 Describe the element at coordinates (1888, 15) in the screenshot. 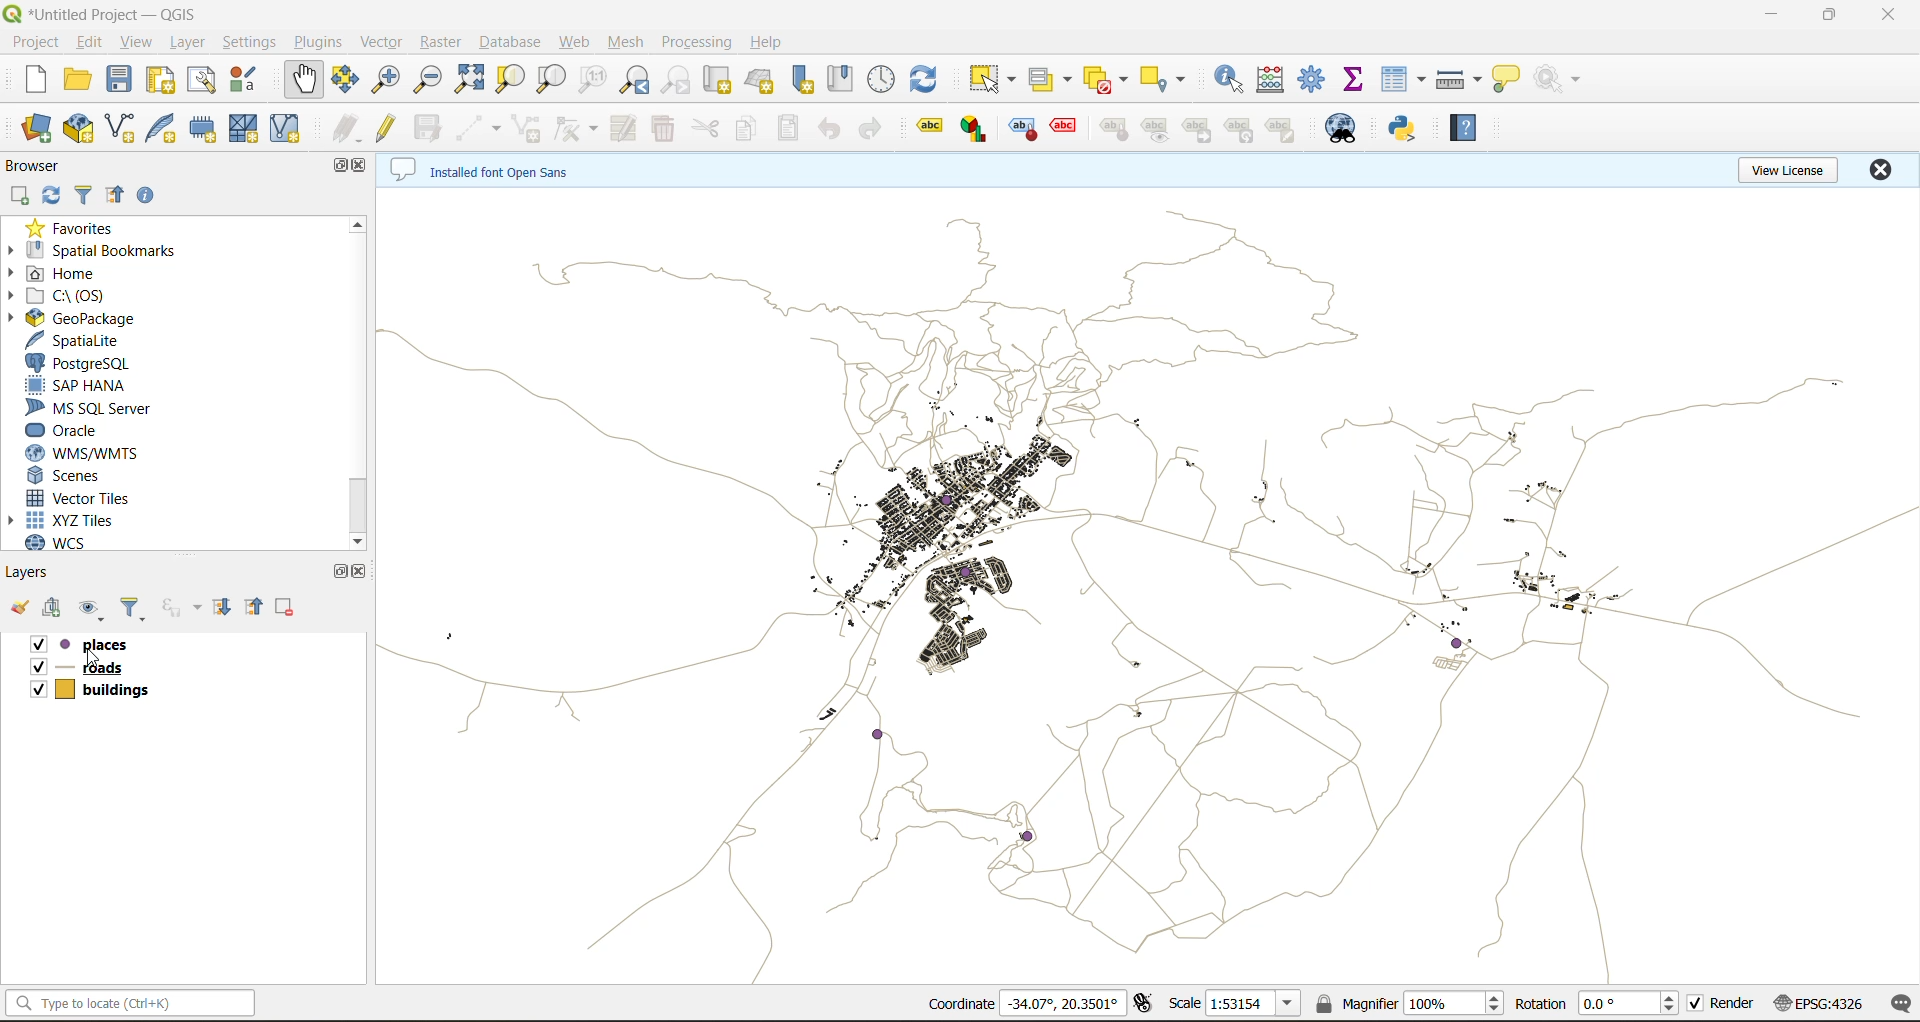

I see `close` at that location.